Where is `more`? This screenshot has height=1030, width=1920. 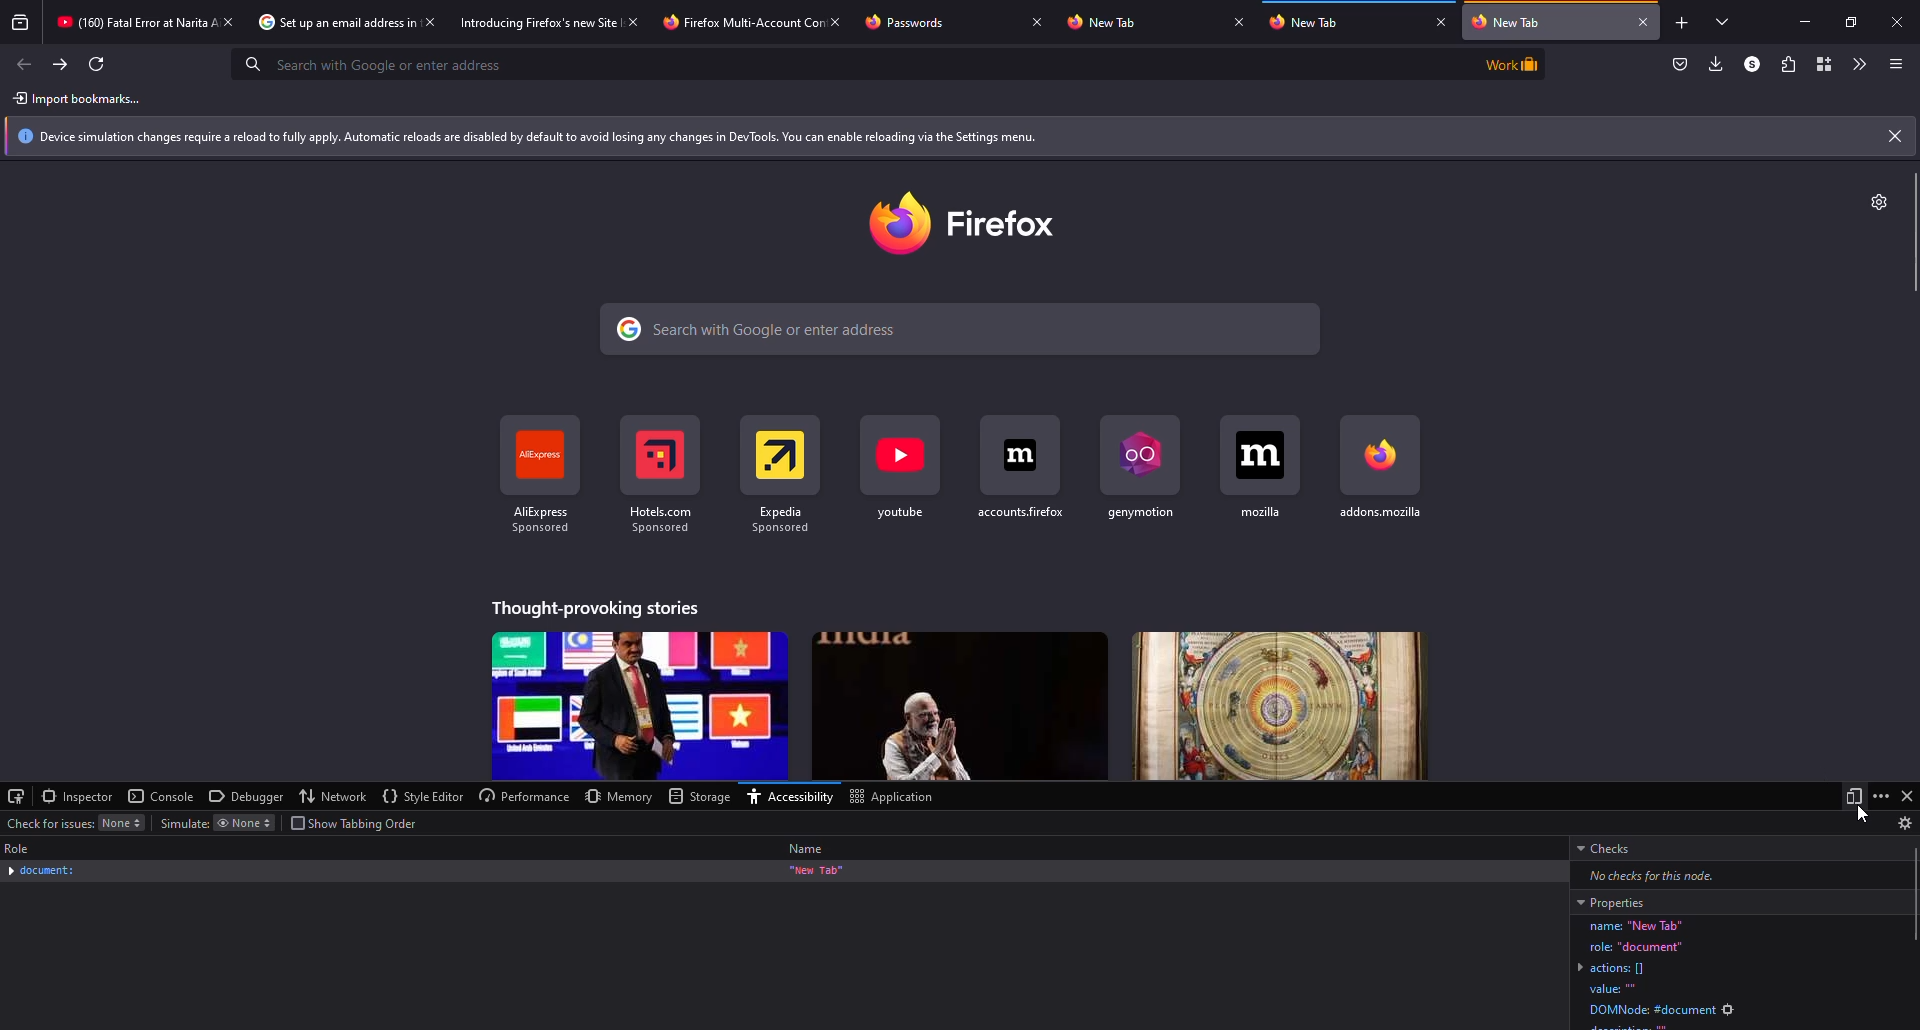 more is located at coordinates (1880, 795).